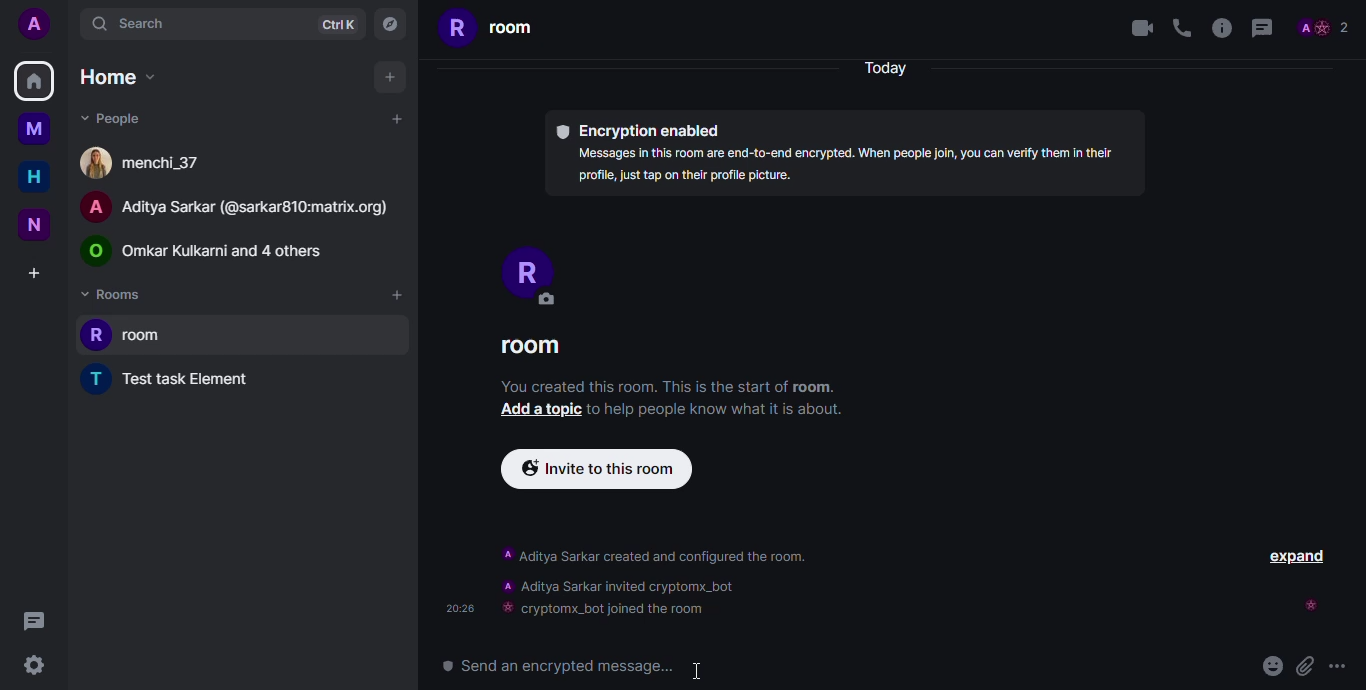 Image resolution: width=1366 pixels, height=690 pixels. Describe the element at coordinates (1268, 668) in the screenshot. I see `emoji` at that location.